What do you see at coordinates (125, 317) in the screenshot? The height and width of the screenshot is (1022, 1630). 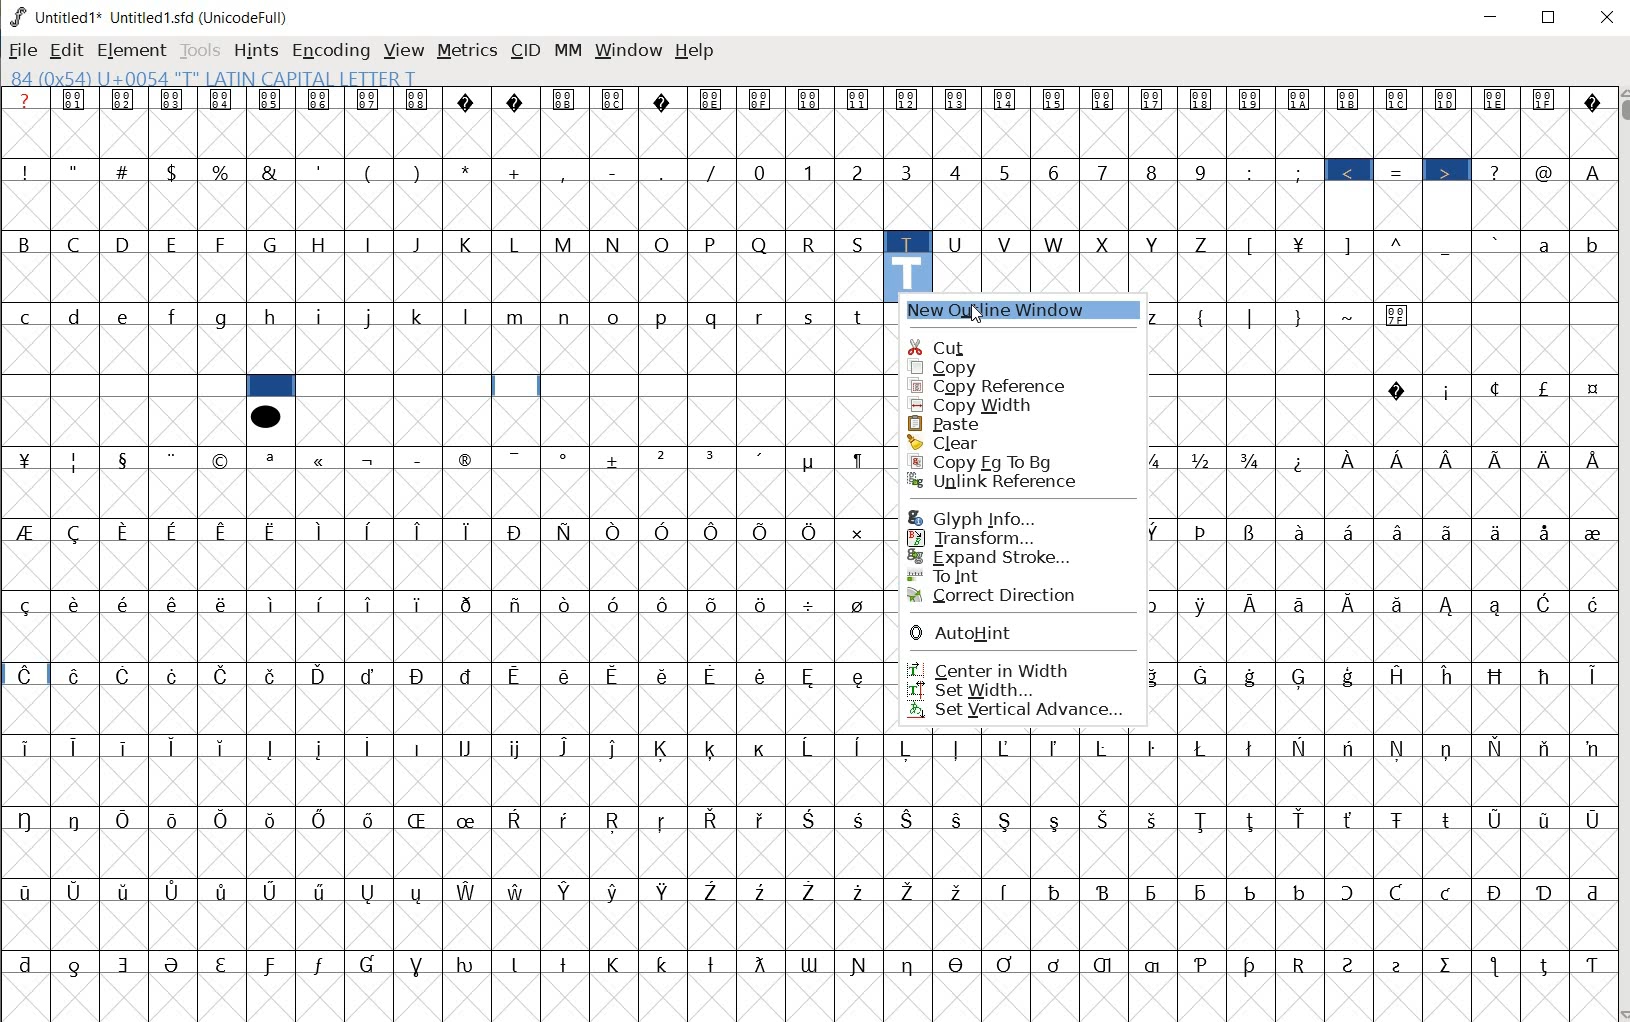 I see `e` at bounding box center [125, 317].